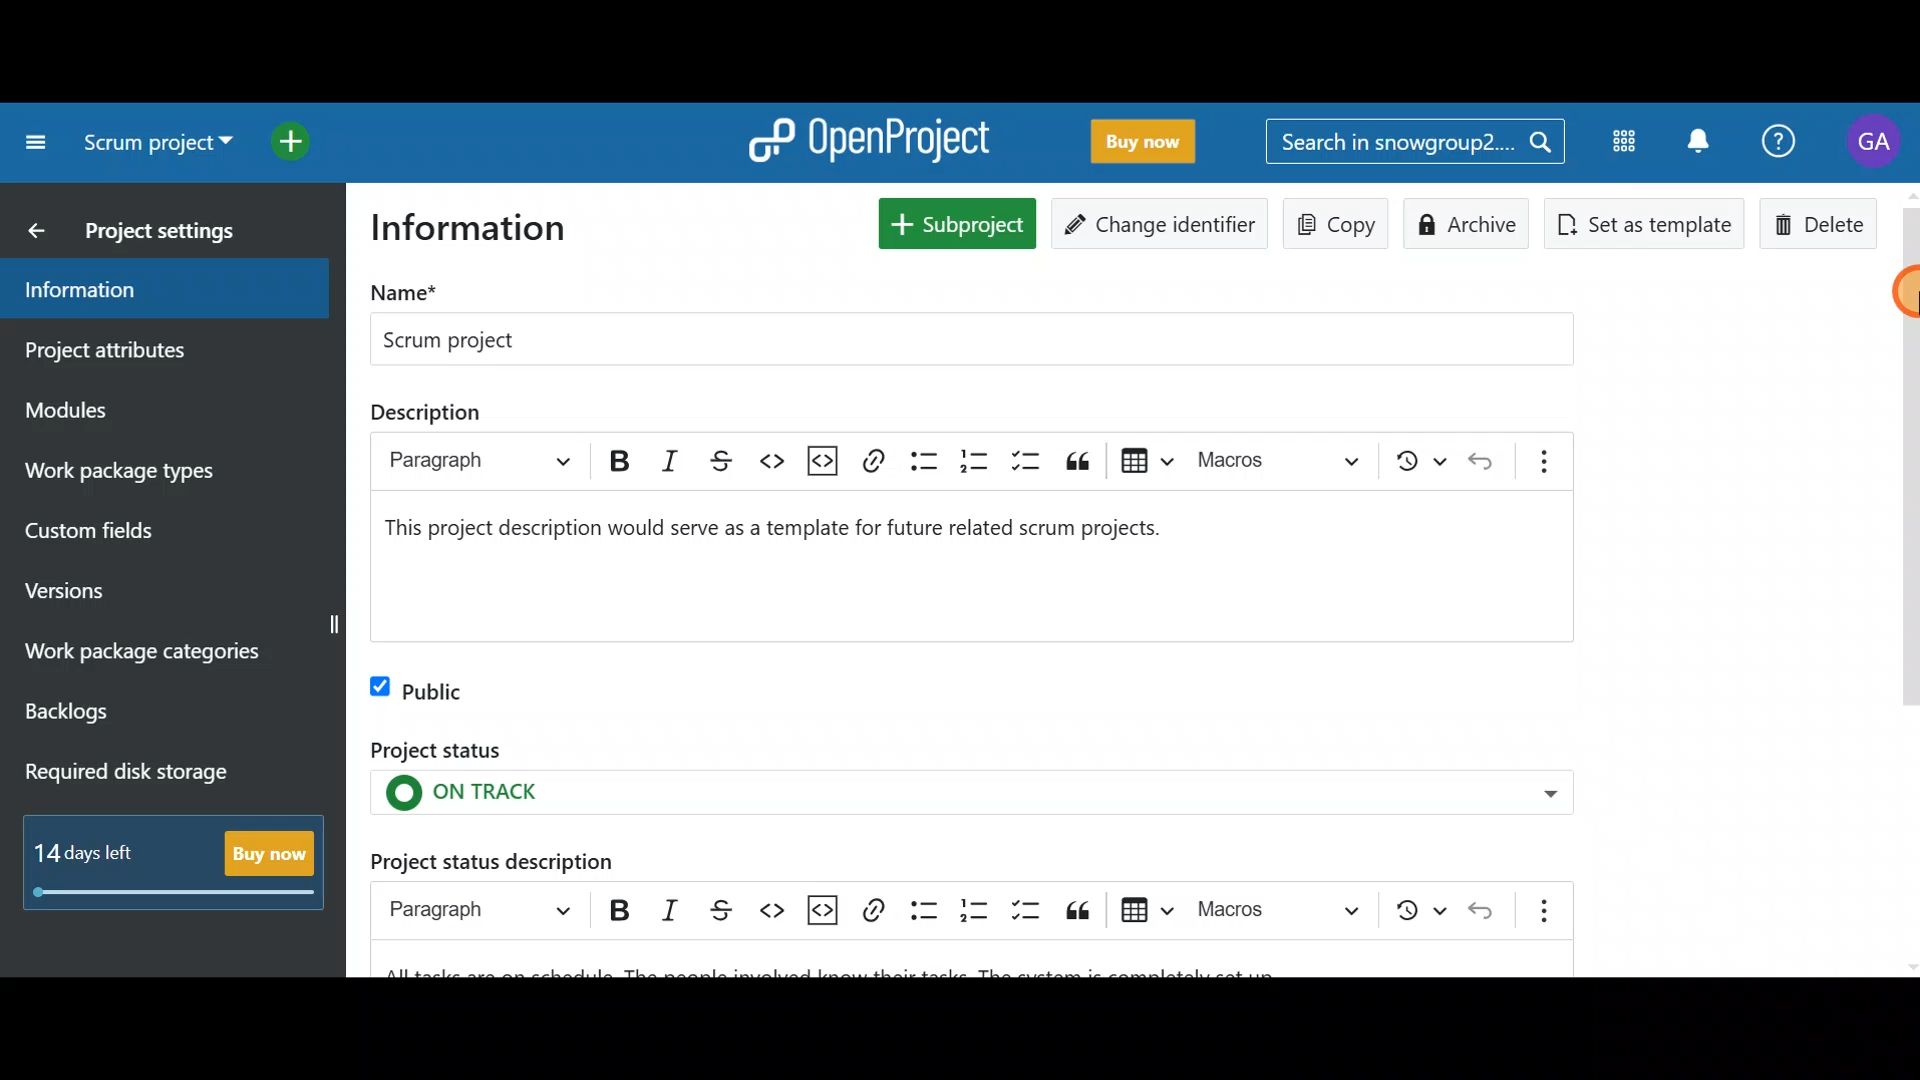  Describe the element at coordinates (676, 909) in the screenshot. I see `Italic` at that location.